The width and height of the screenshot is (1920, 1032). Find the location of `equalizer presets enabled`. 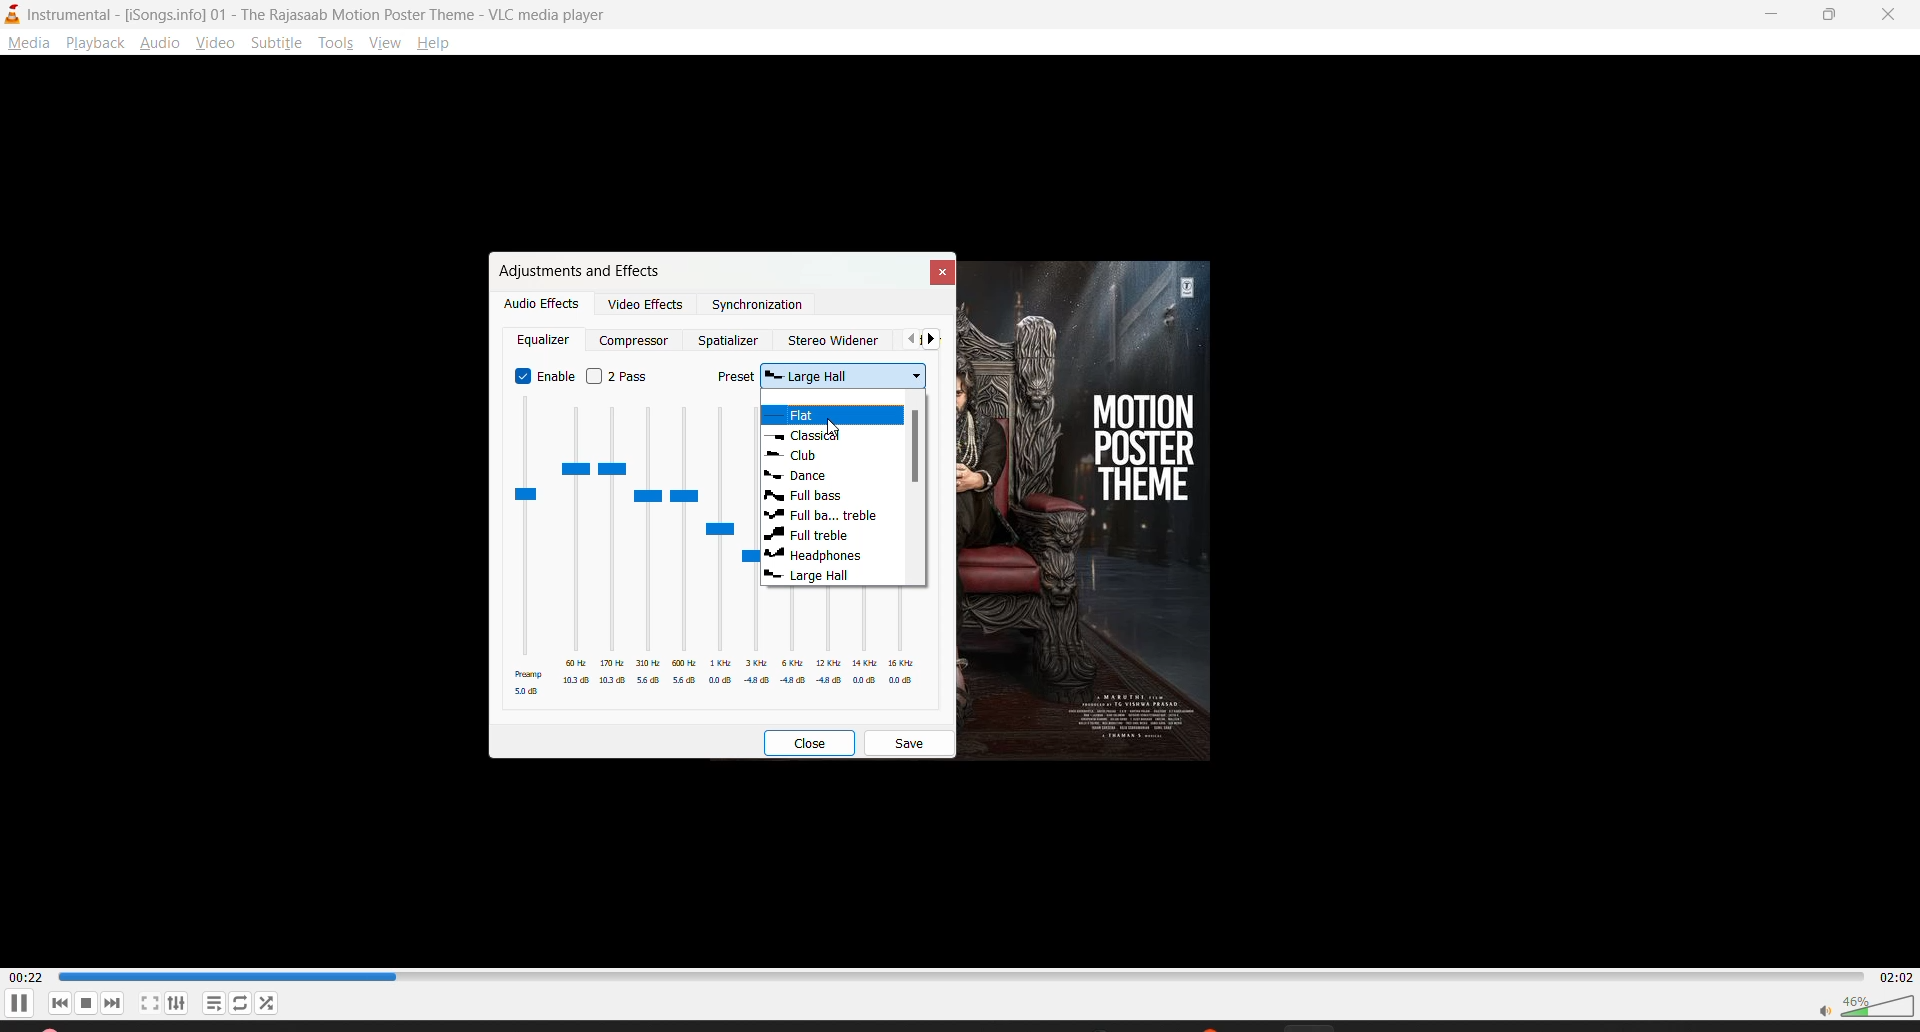

equalizer presets enabled is located at coordinates (626, 553).